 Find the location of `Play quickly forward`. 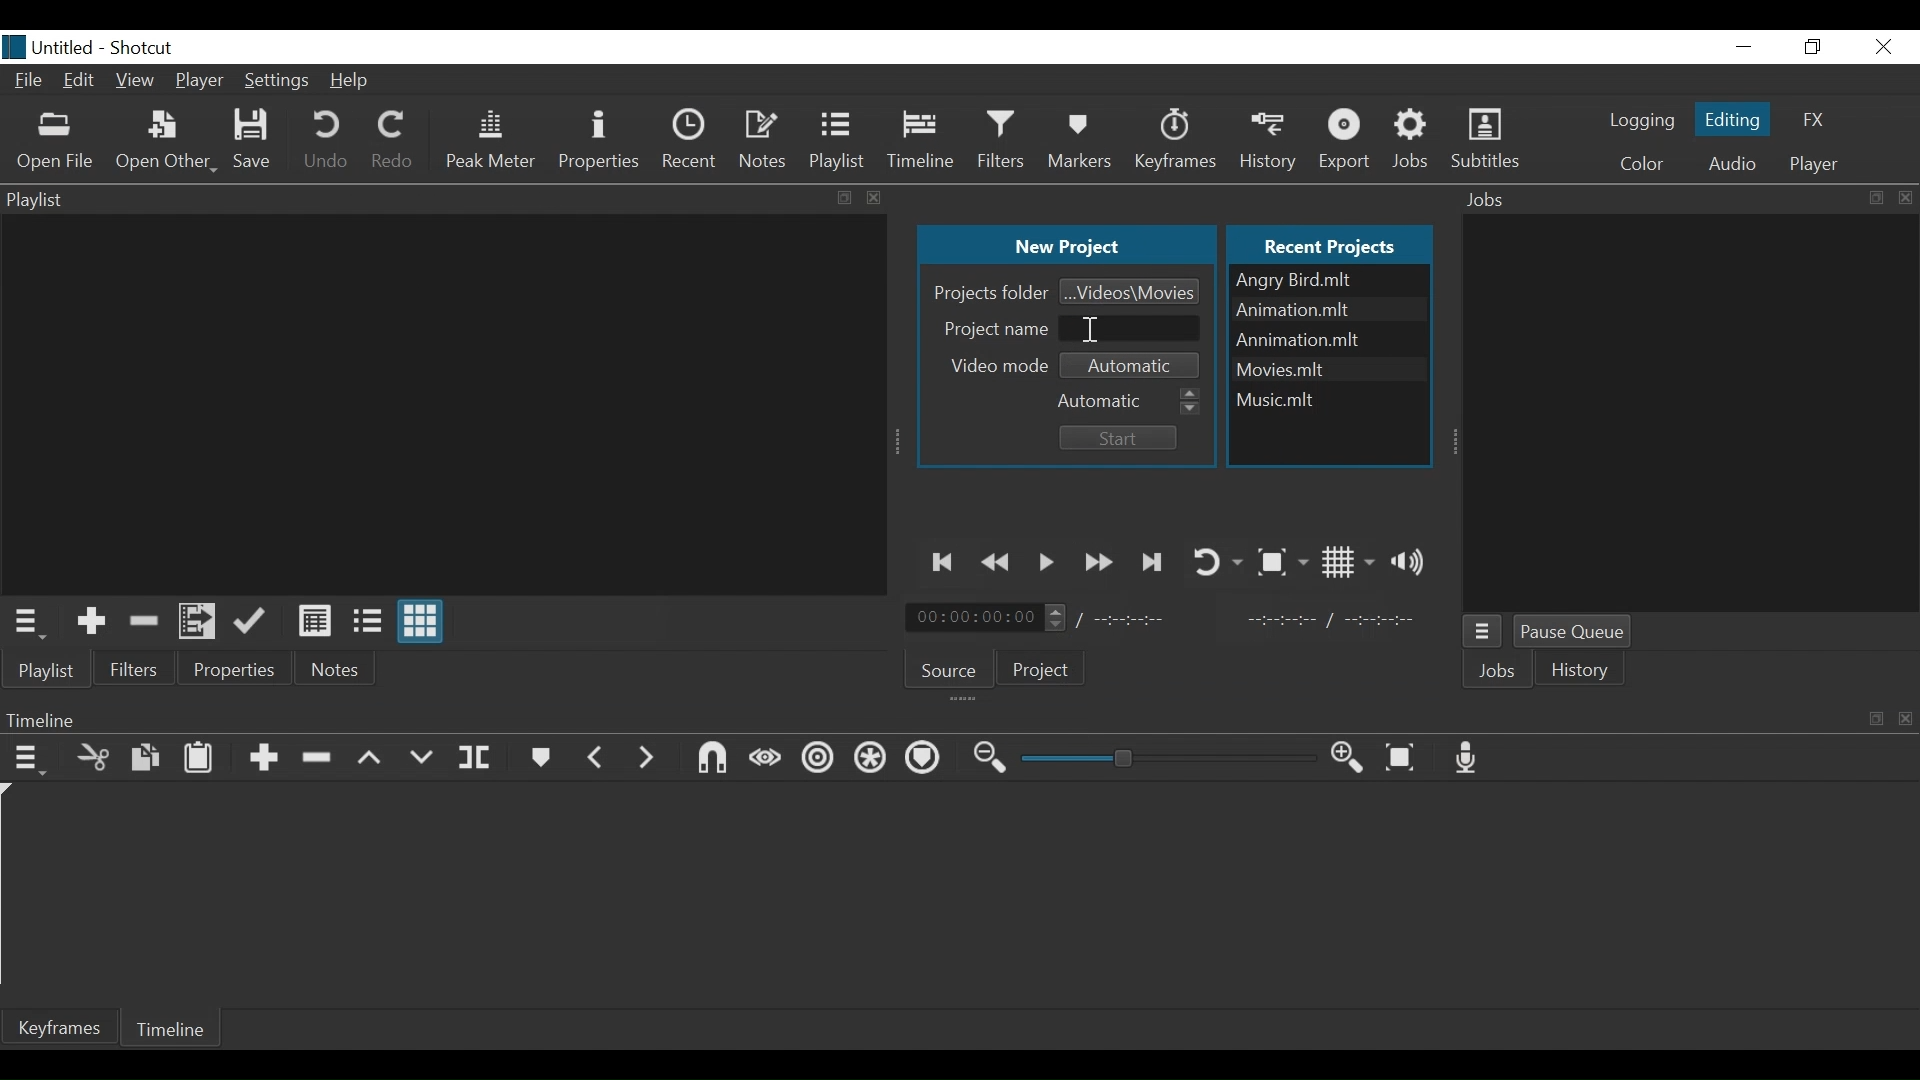

Play quickly forward is located at coordinates (1099, 562).